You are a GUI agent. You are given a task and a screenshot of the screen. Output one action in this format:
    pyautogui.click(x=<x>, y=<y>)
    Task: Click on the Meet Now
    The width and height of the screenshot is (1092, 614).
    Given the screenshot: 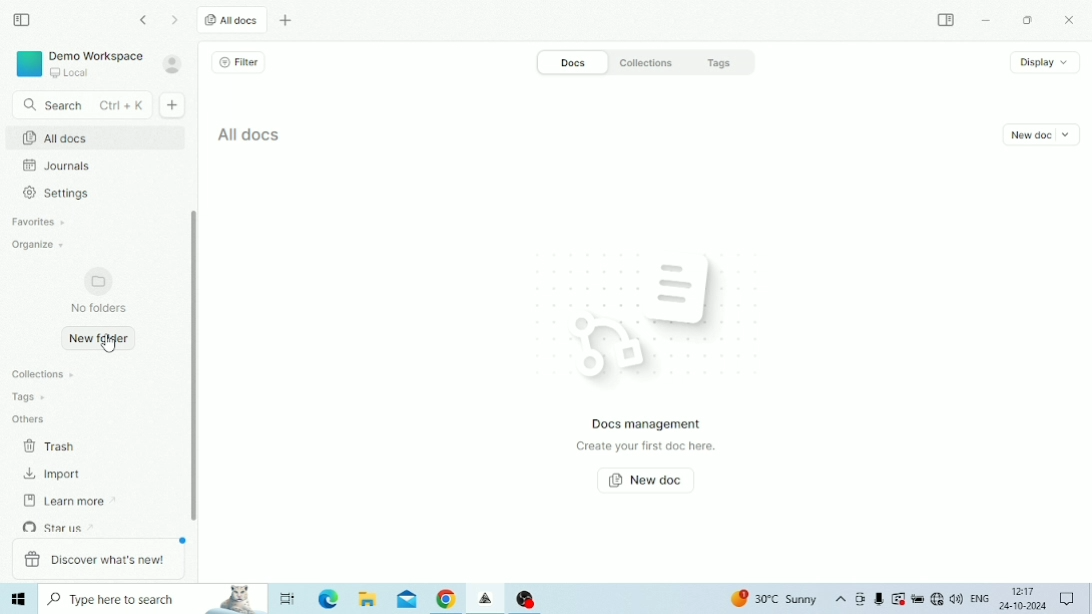 What is the action you would take?
    pyautogui.click(x=860, y=599)
    